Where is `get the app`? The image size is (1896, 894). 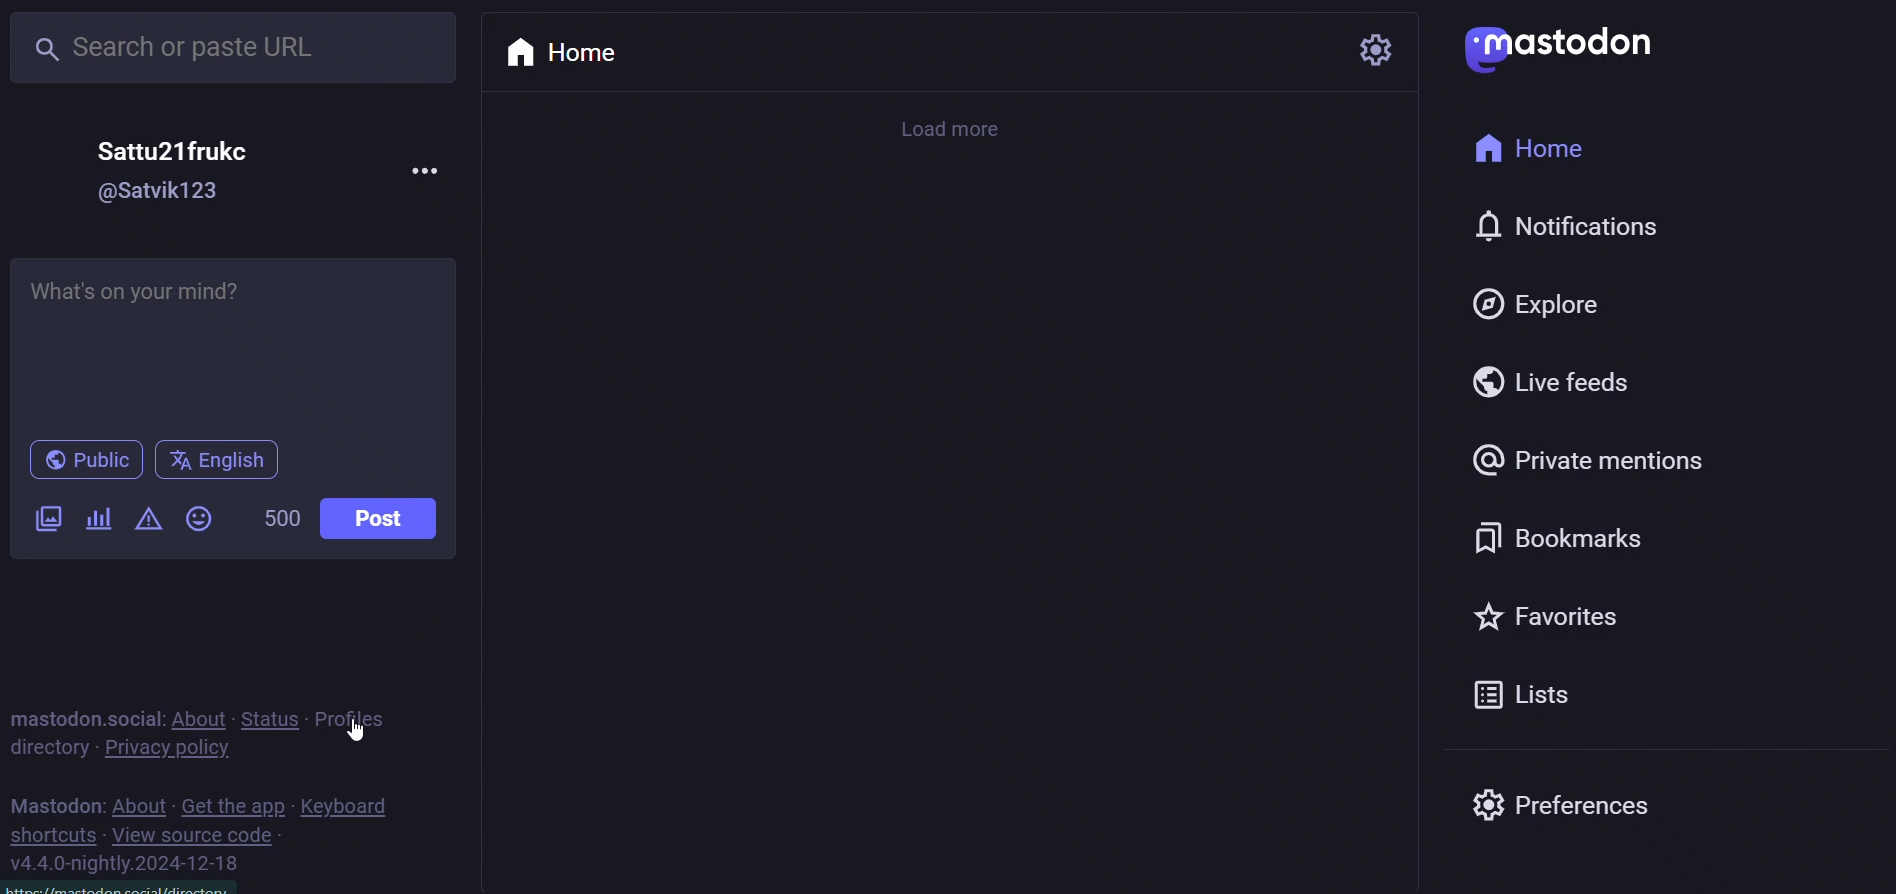
get the app is located at coordinates (232, 806).